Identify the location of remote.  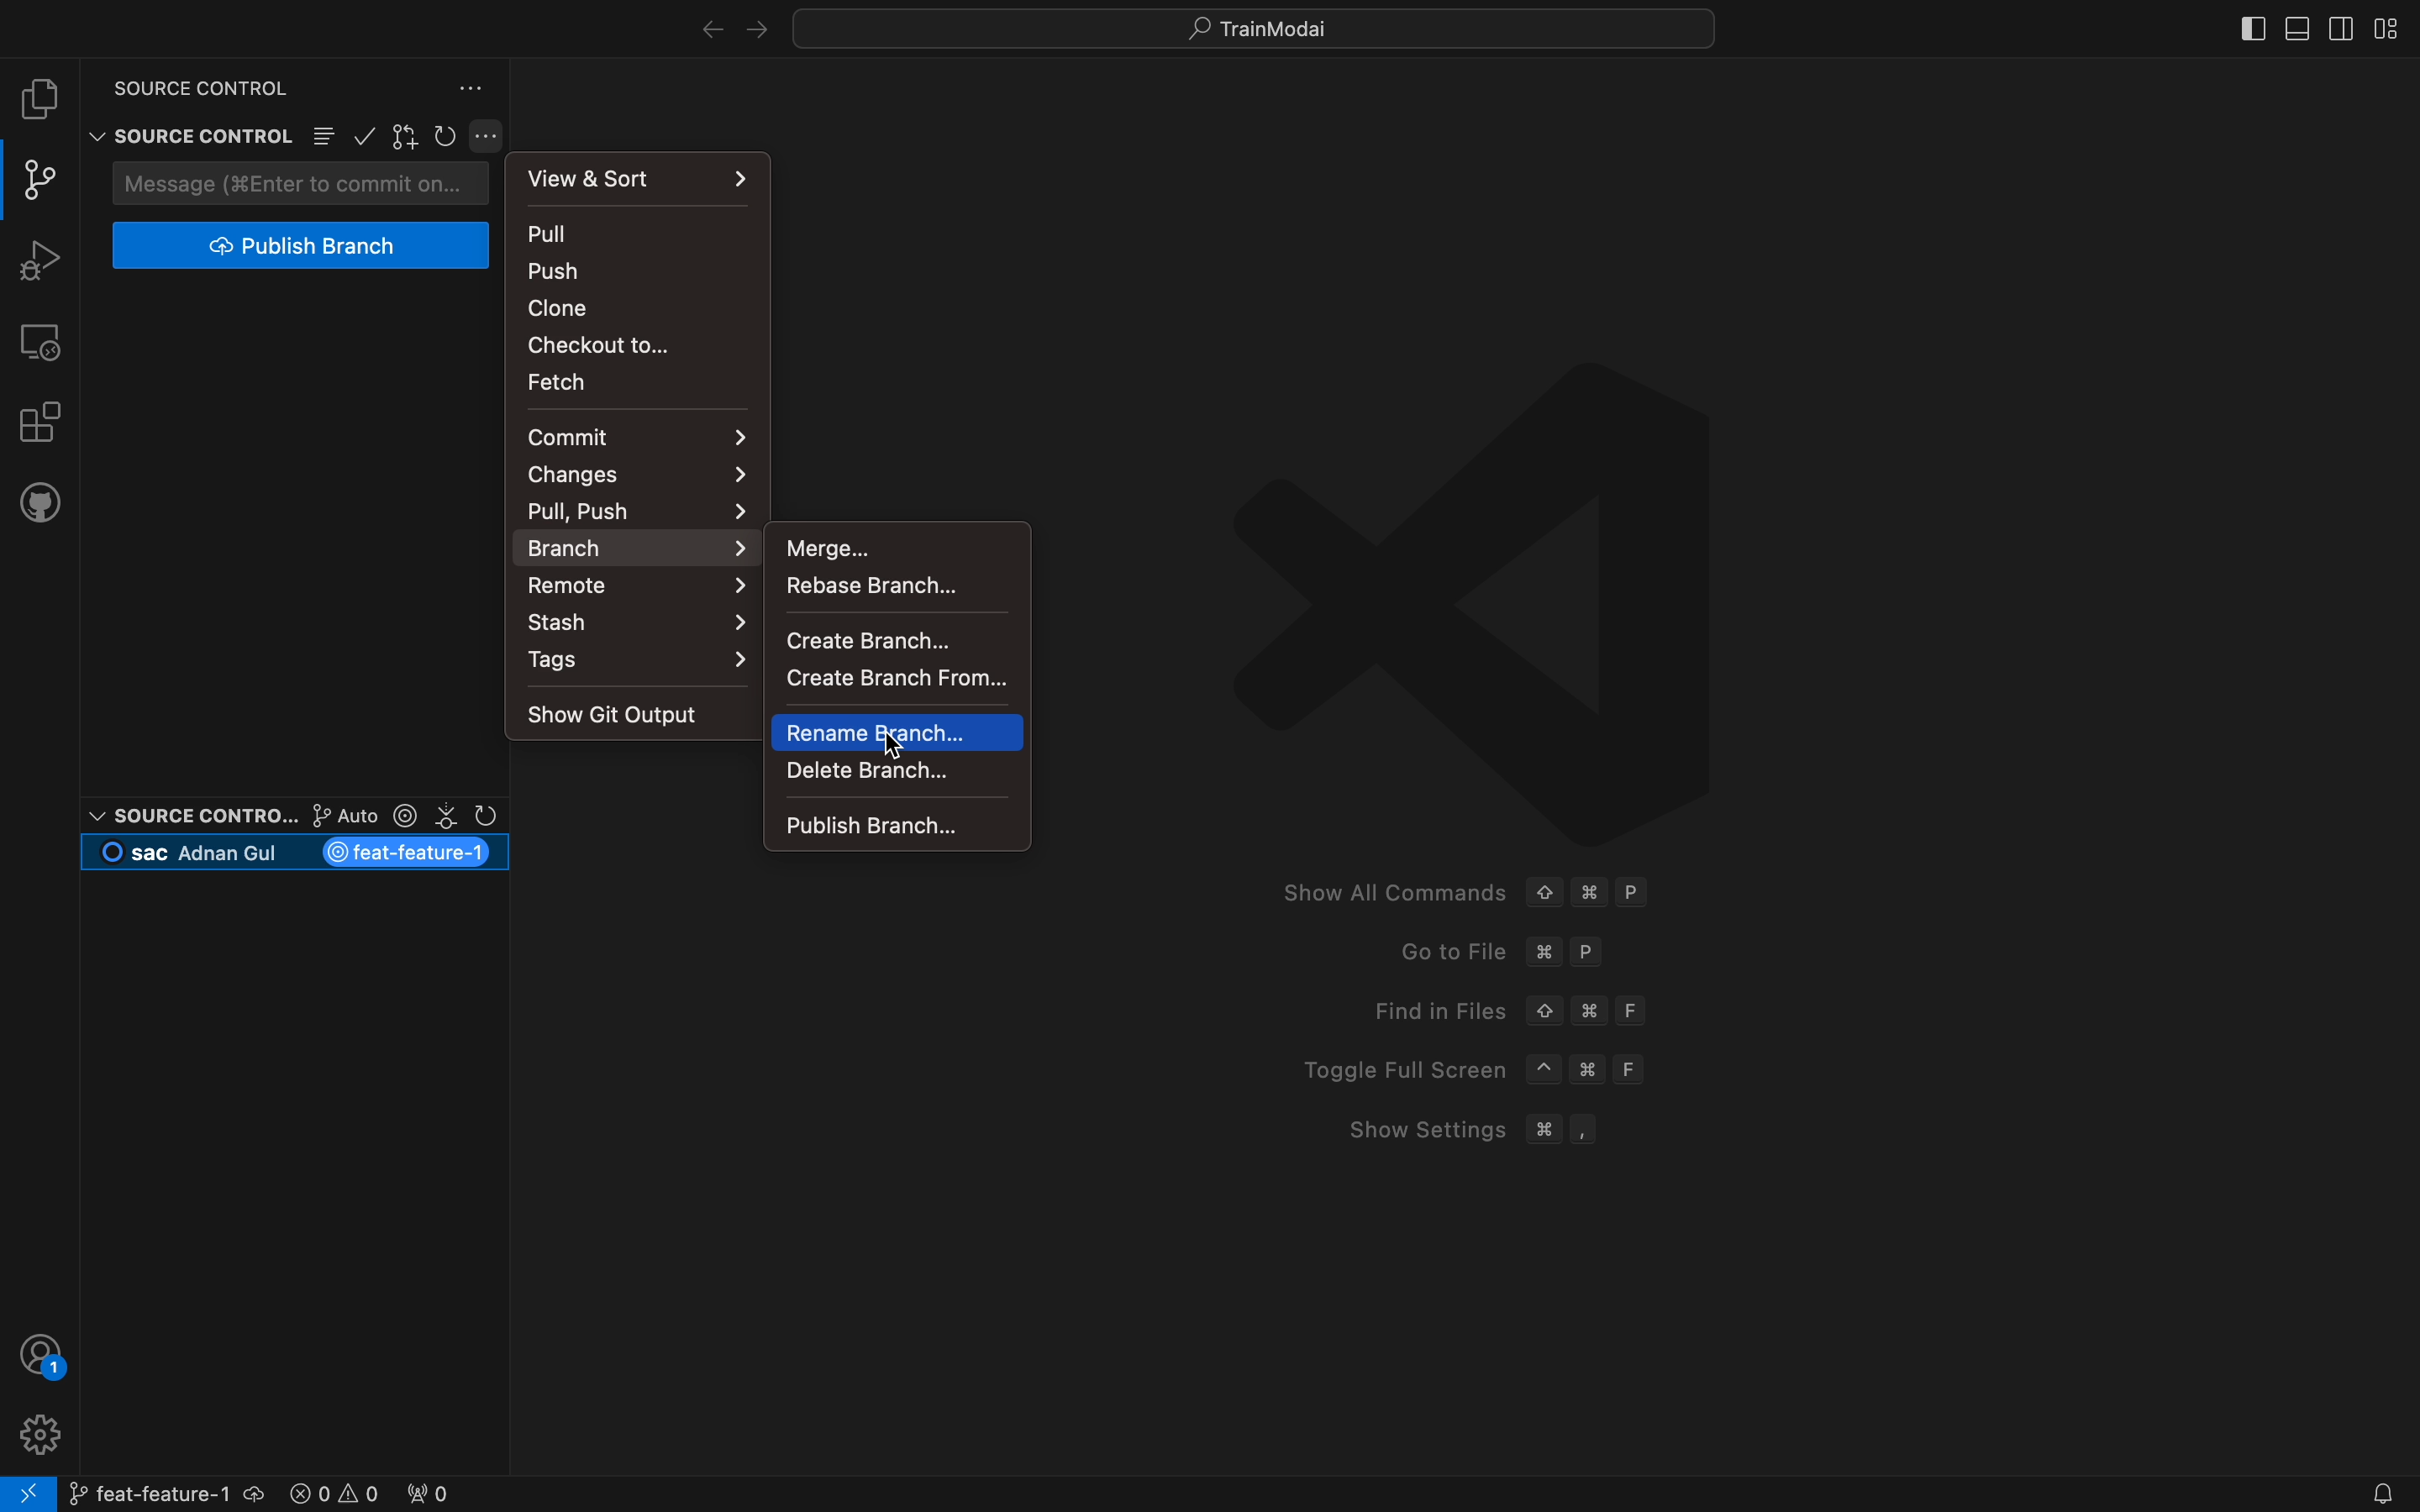
(42, 340).